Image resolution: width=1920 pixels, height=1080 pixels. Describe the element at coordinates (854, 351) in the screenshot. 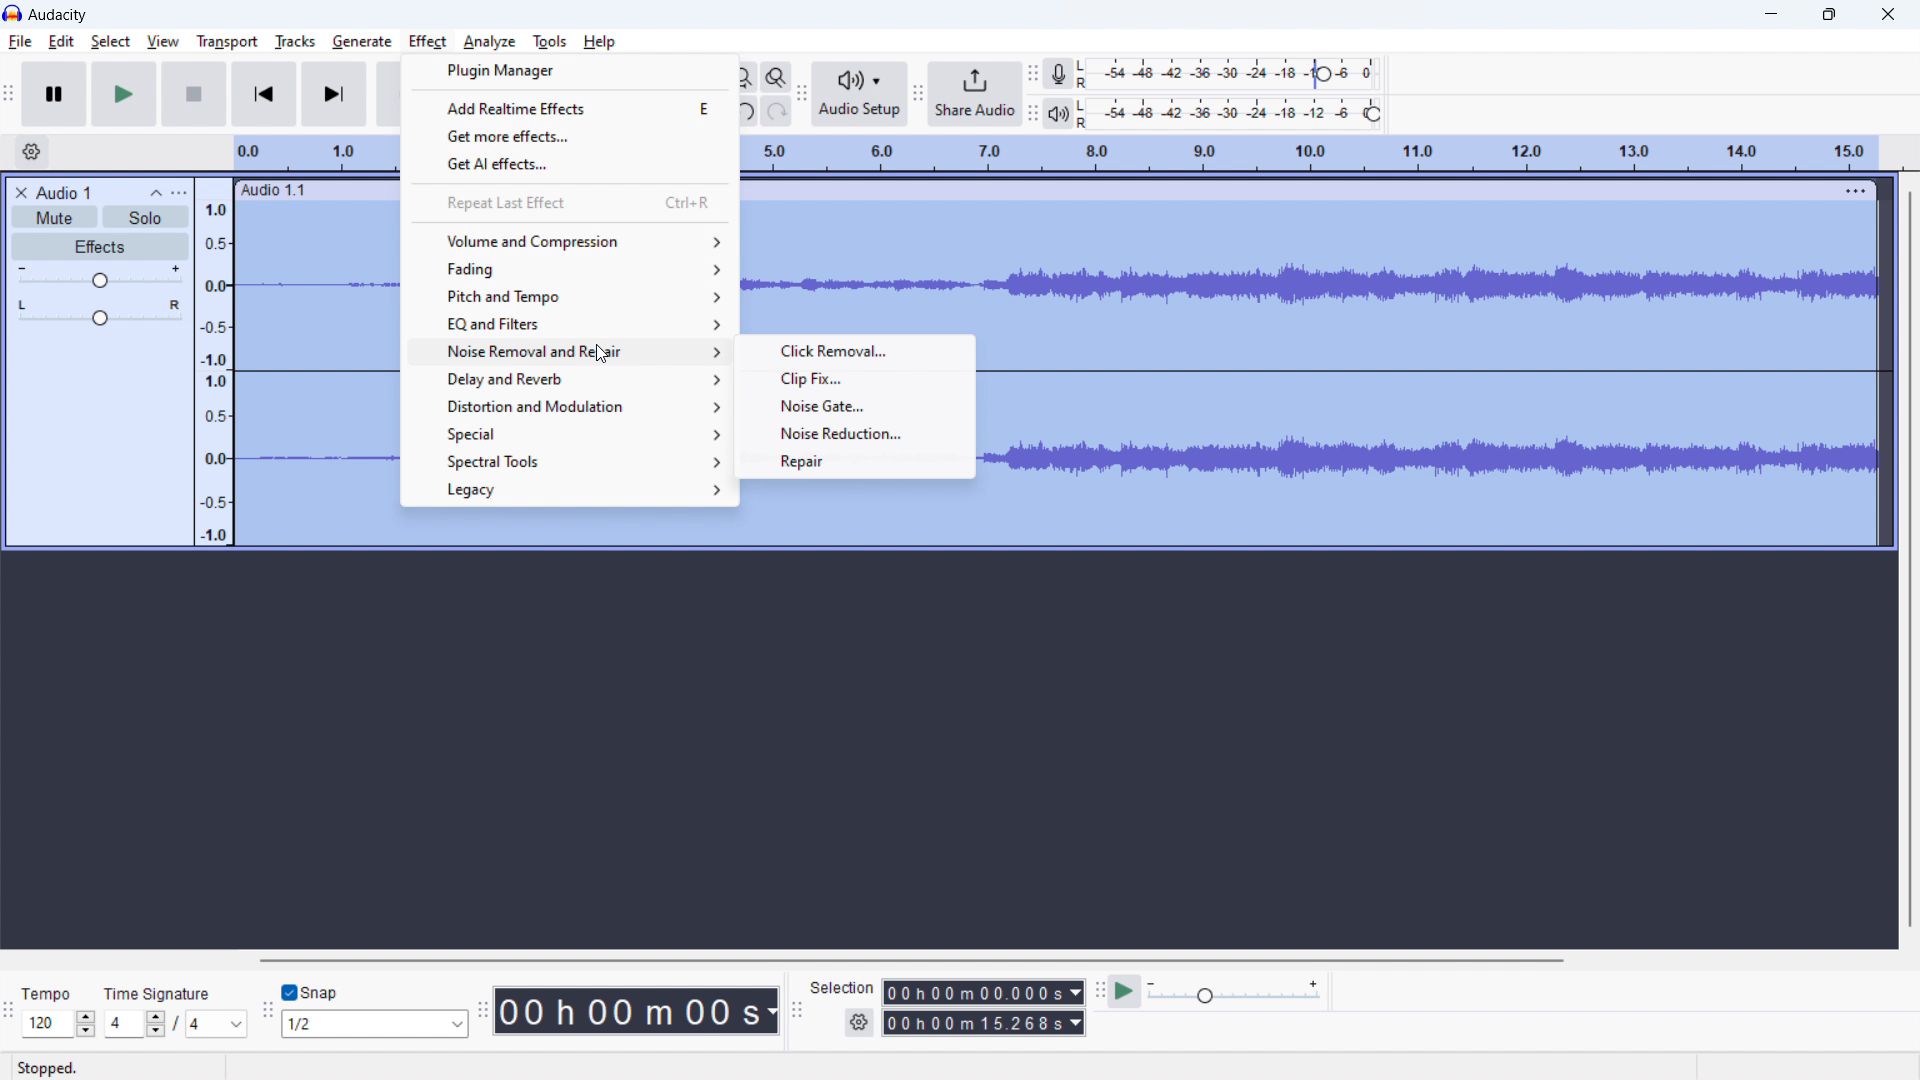

I see `click removal` at that location.